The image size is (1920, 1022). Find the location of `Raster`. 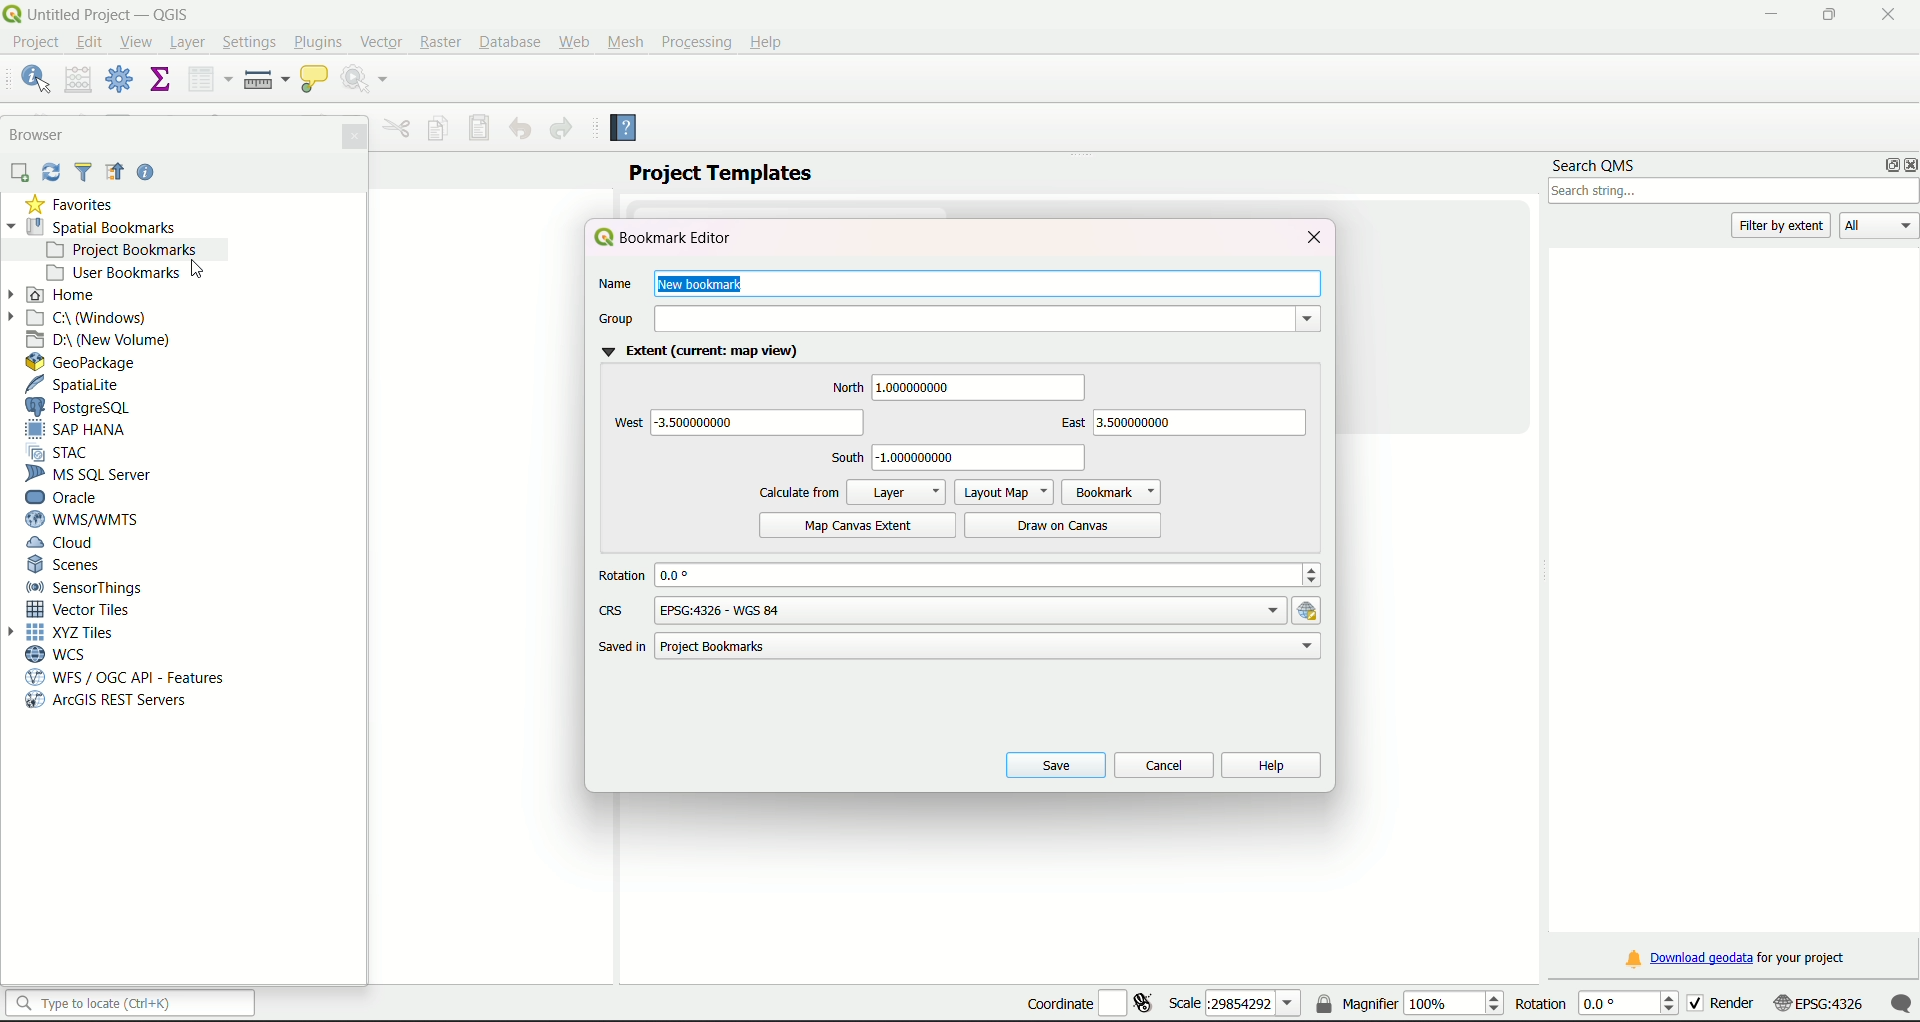

Raster is located at coordinates (442, 43).